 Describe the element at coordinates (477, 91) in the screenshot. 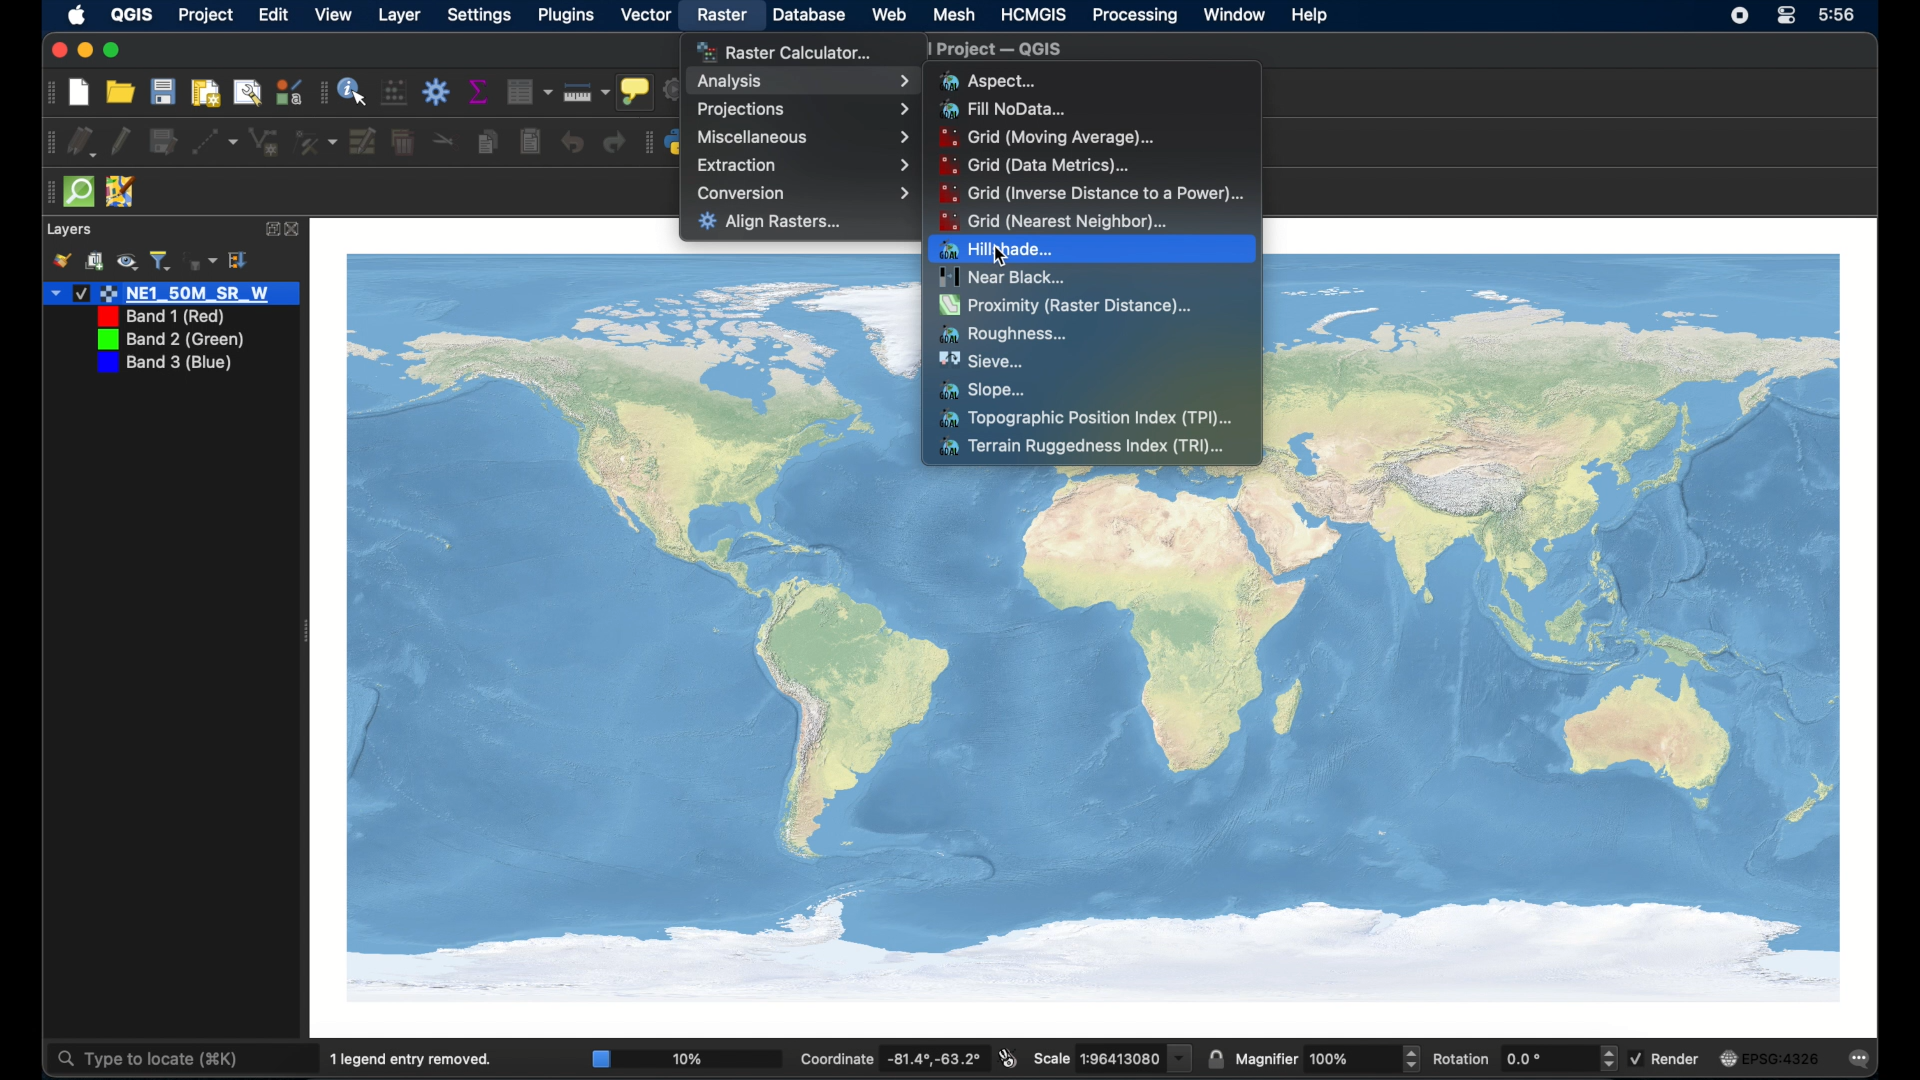

I see `show statistical summary` at that location.